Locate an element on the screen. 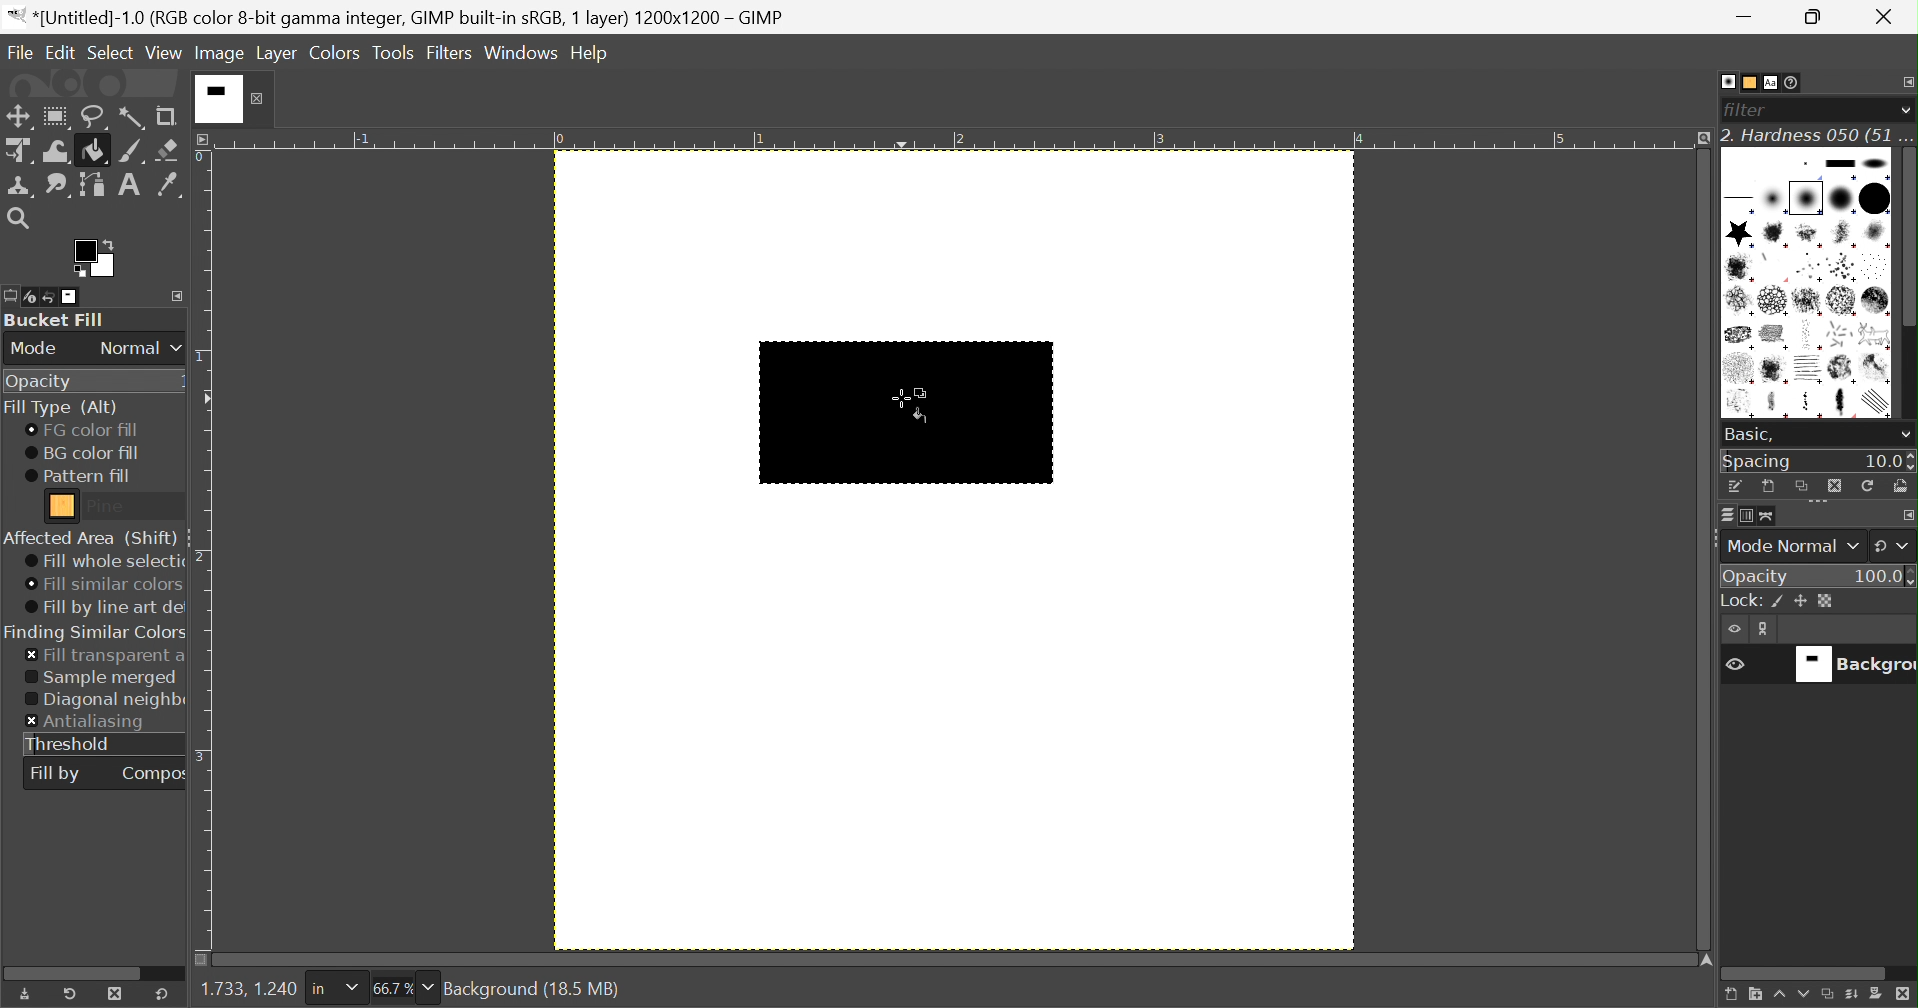  Document History is located at coordinates (1793, 82).